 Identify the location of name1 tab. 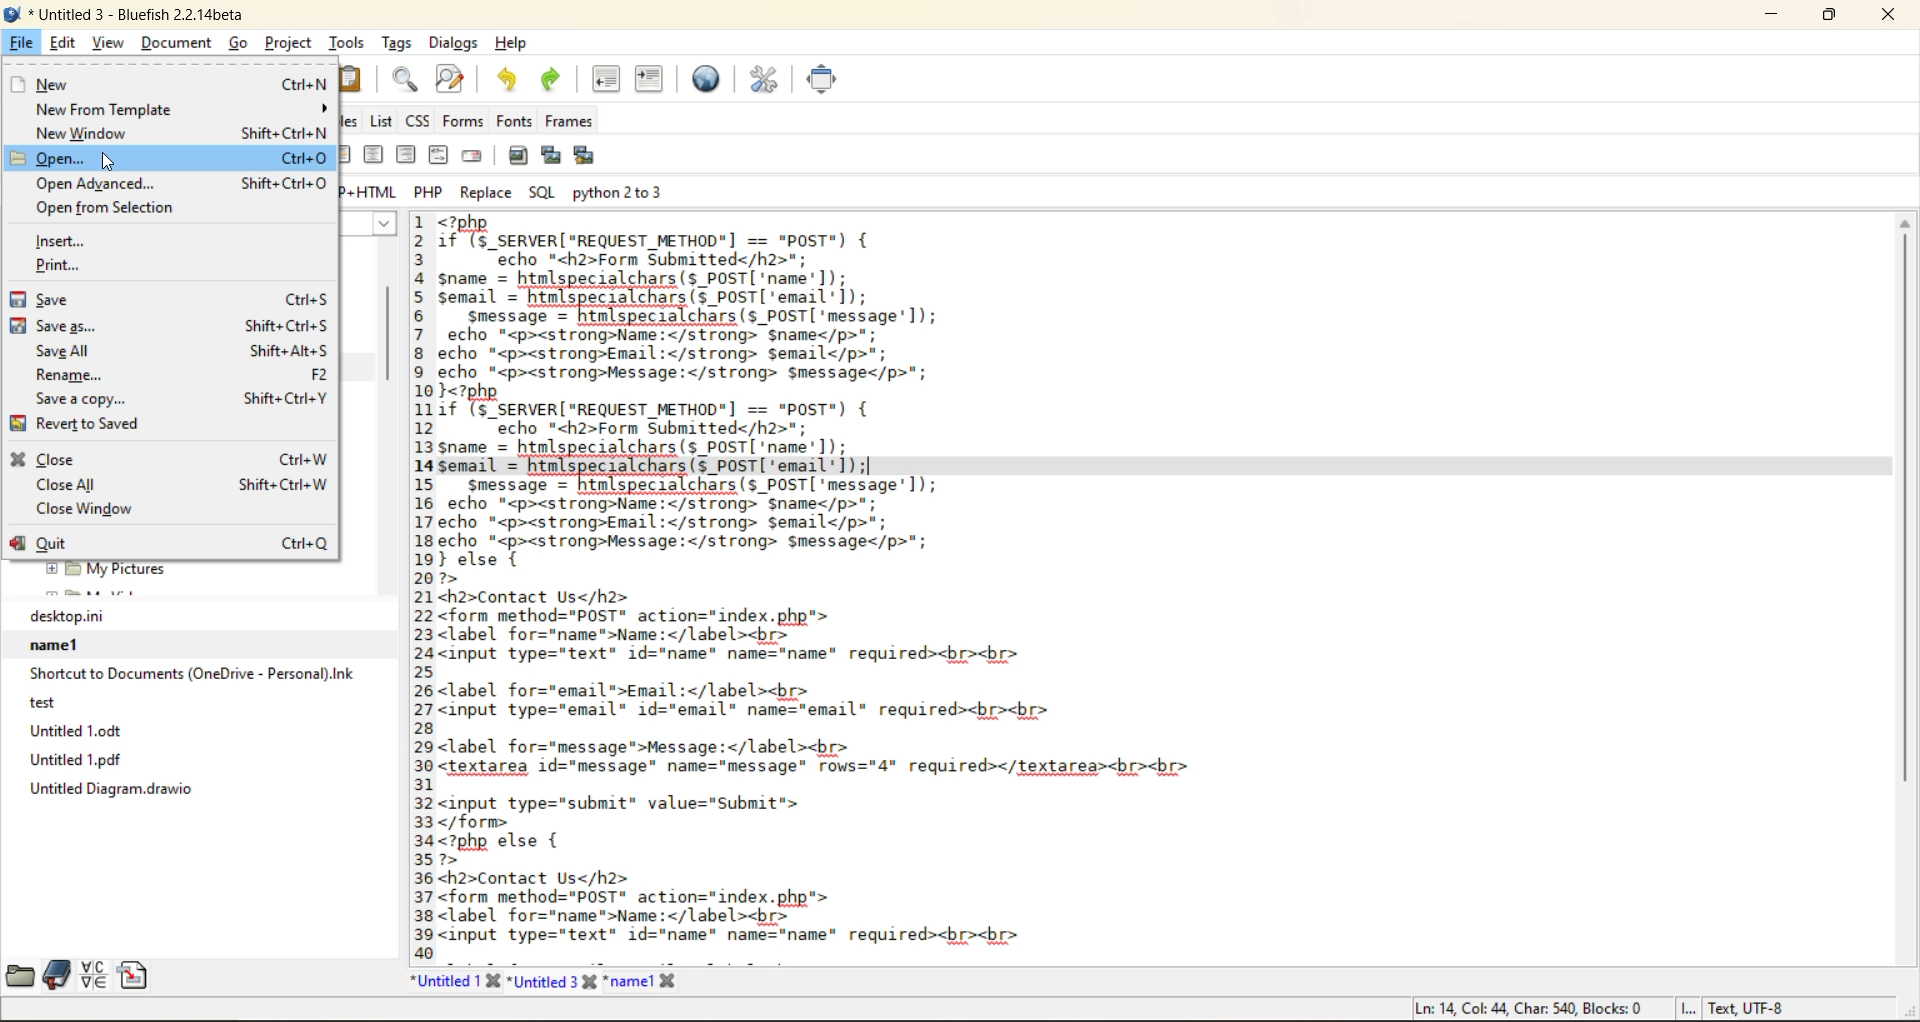
(649, 982).